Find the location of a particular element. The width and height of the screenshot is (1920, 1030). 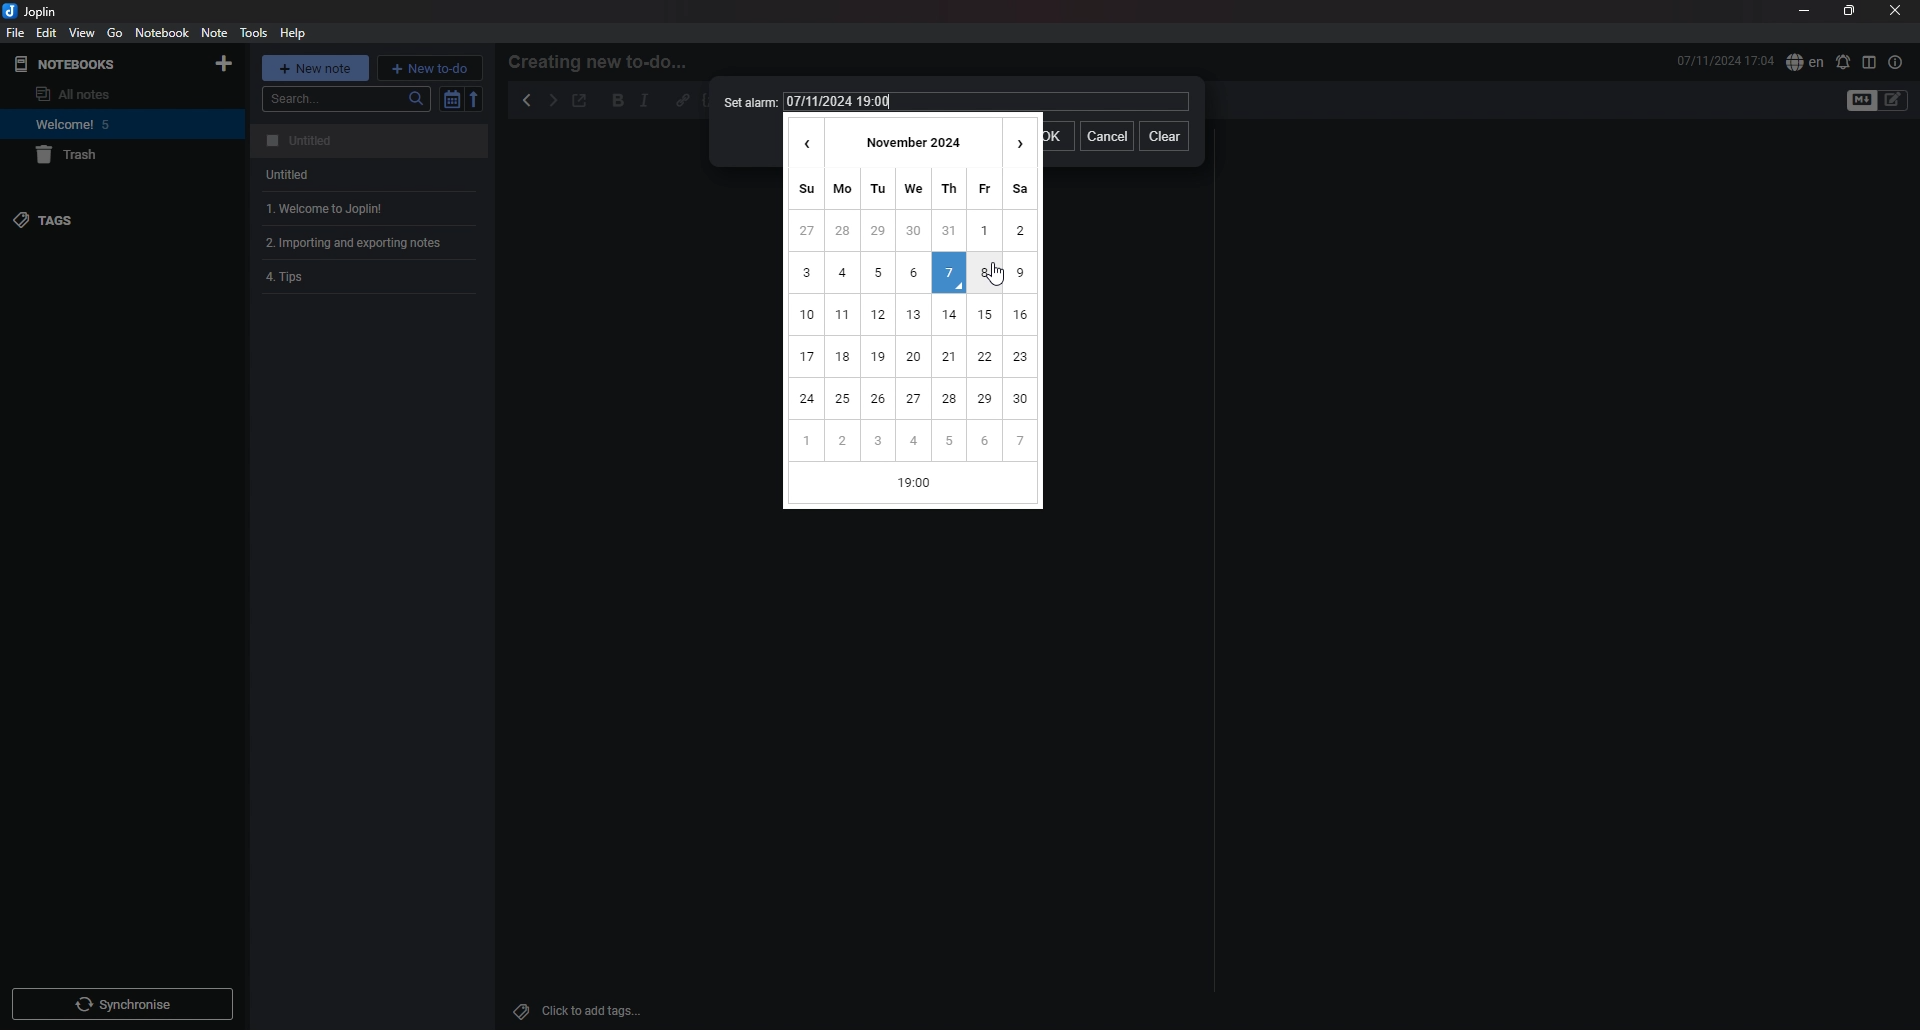

4. Tips is located at coordinates (348, 279).